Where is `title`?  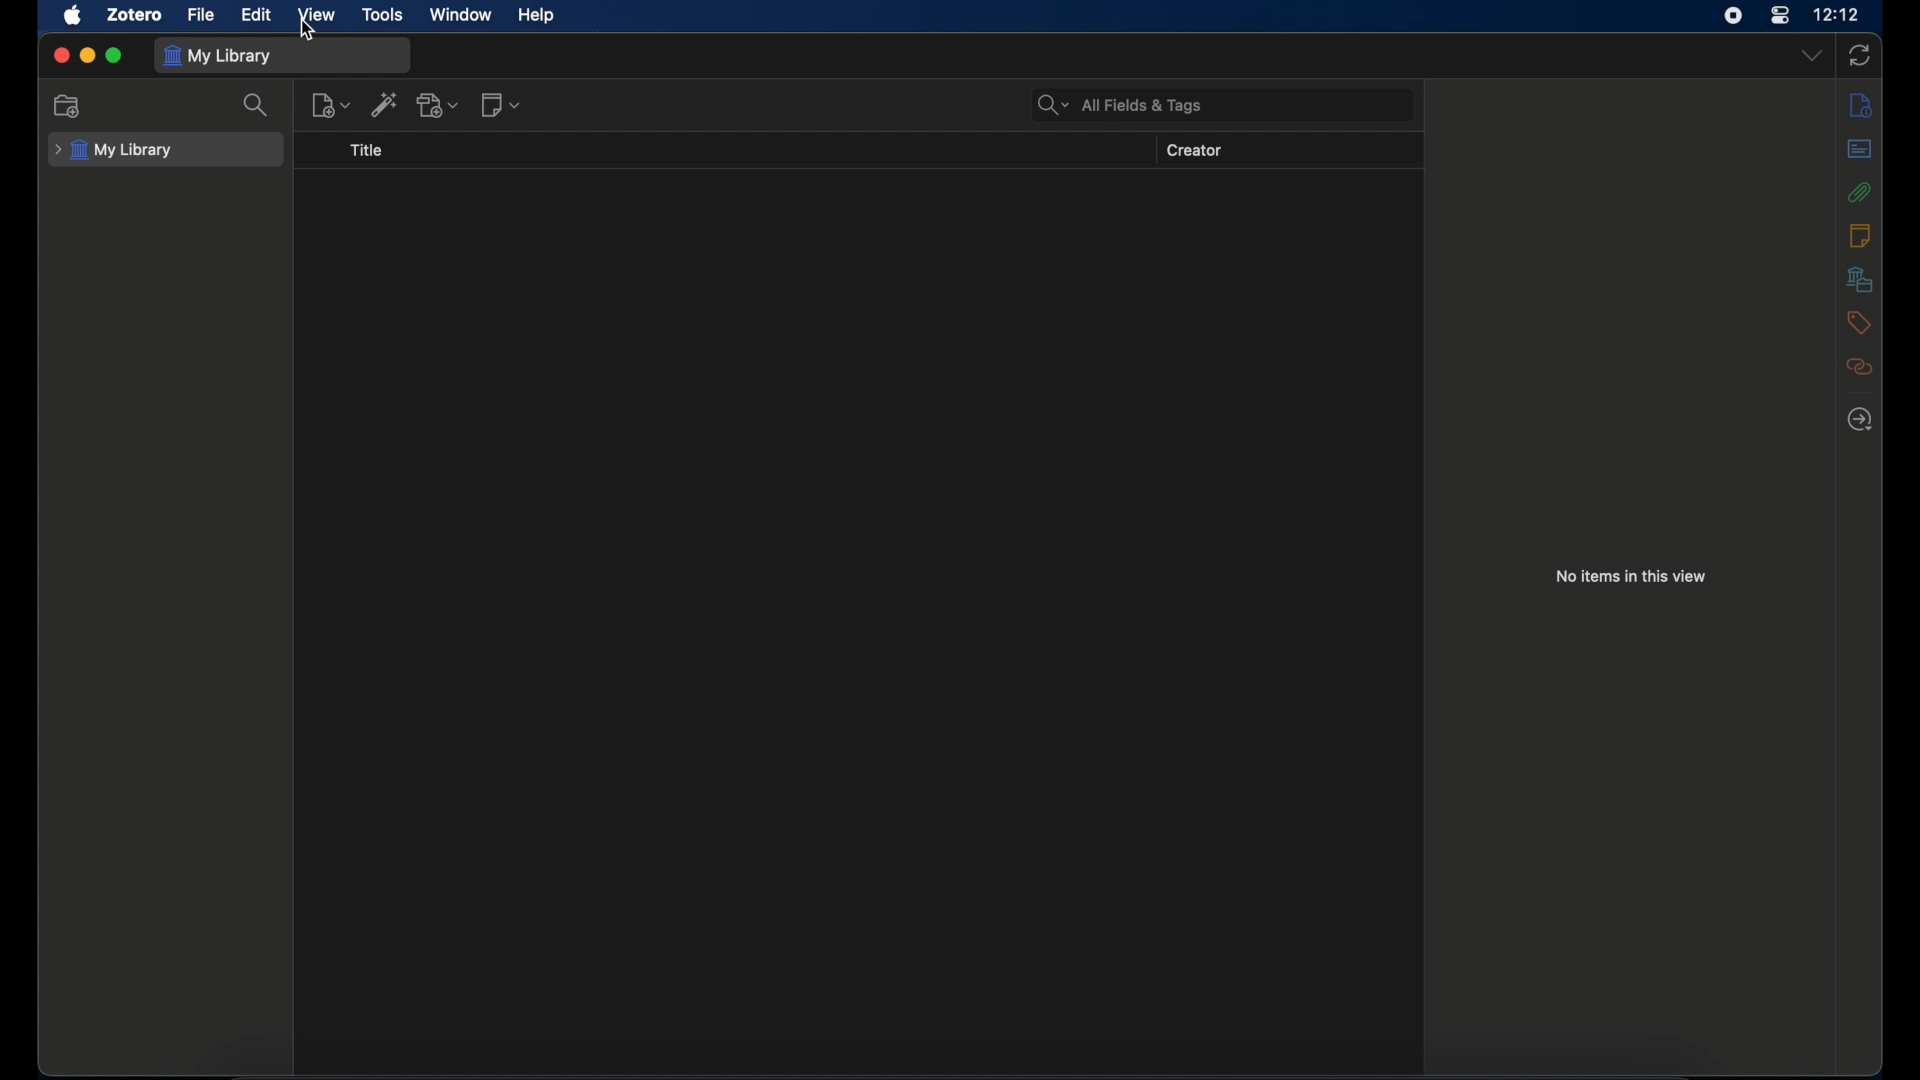
title is located at coordinates (366, 151).